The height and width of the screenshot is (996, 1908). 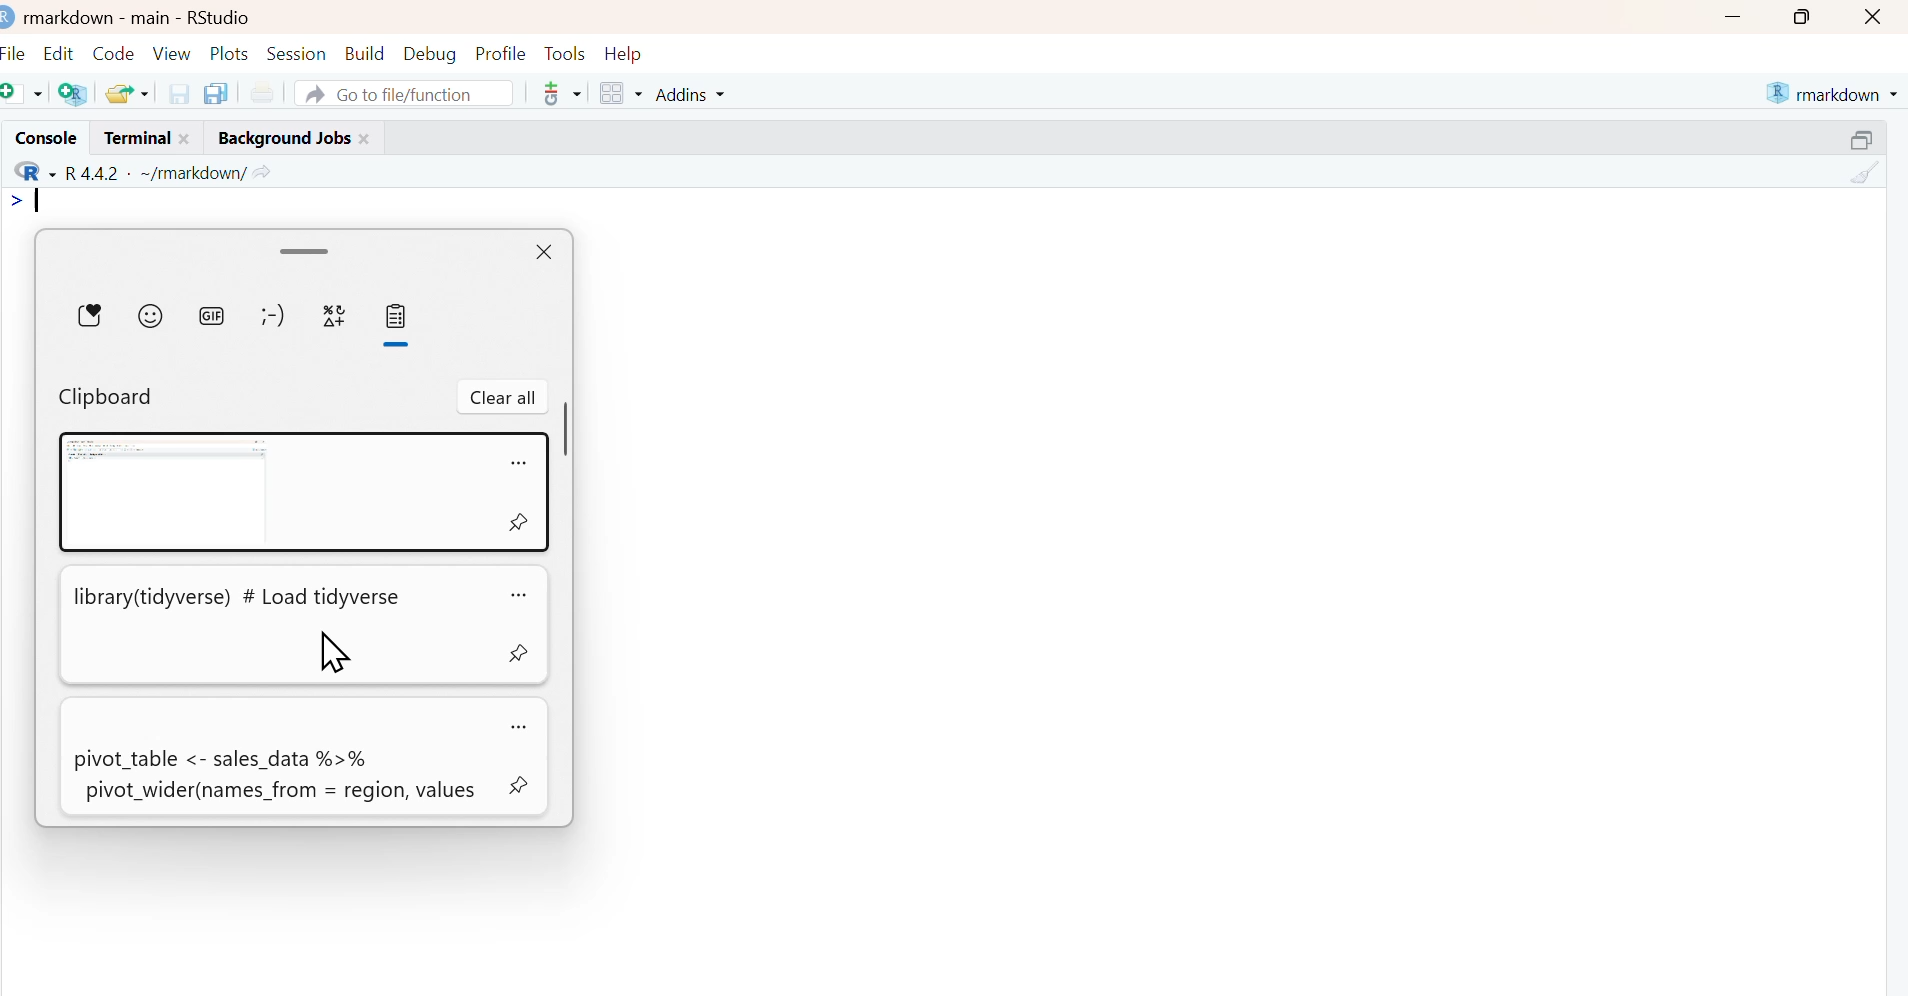 I want to click on emojis, so click(x=151, y=317).